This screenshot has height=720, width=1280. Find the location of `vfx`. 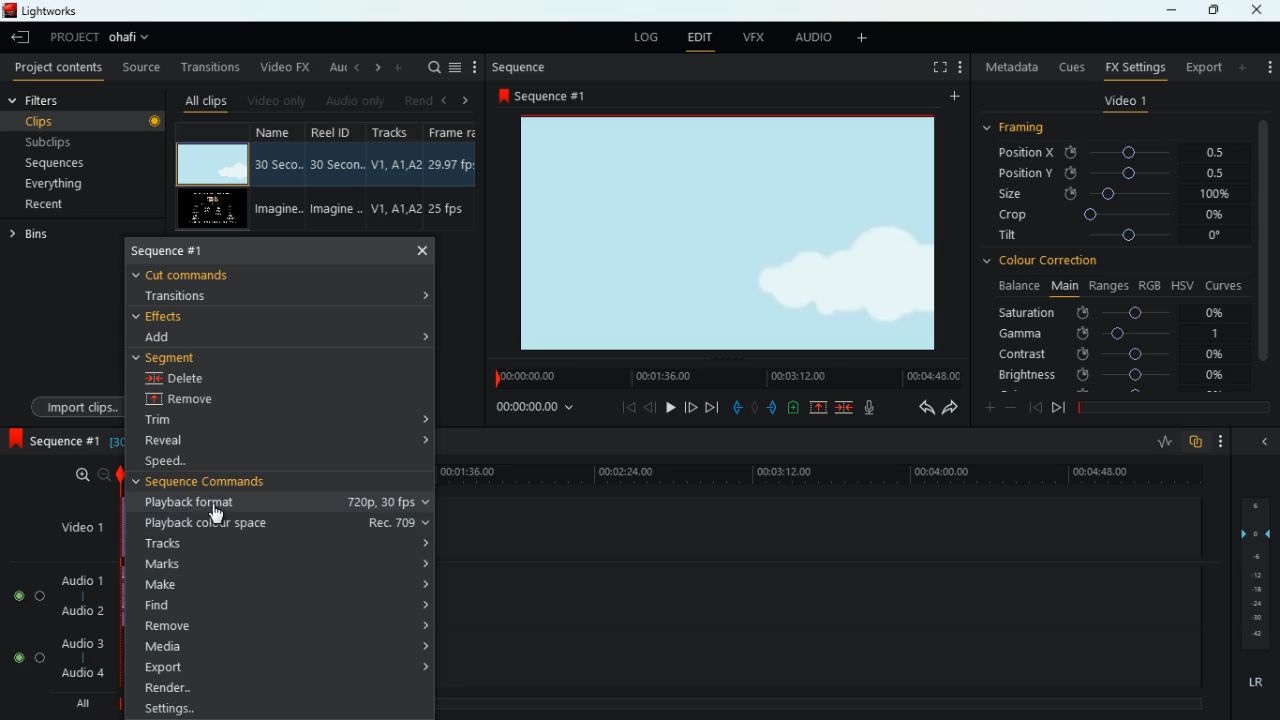

vfx is located at coordinates (750, 38).